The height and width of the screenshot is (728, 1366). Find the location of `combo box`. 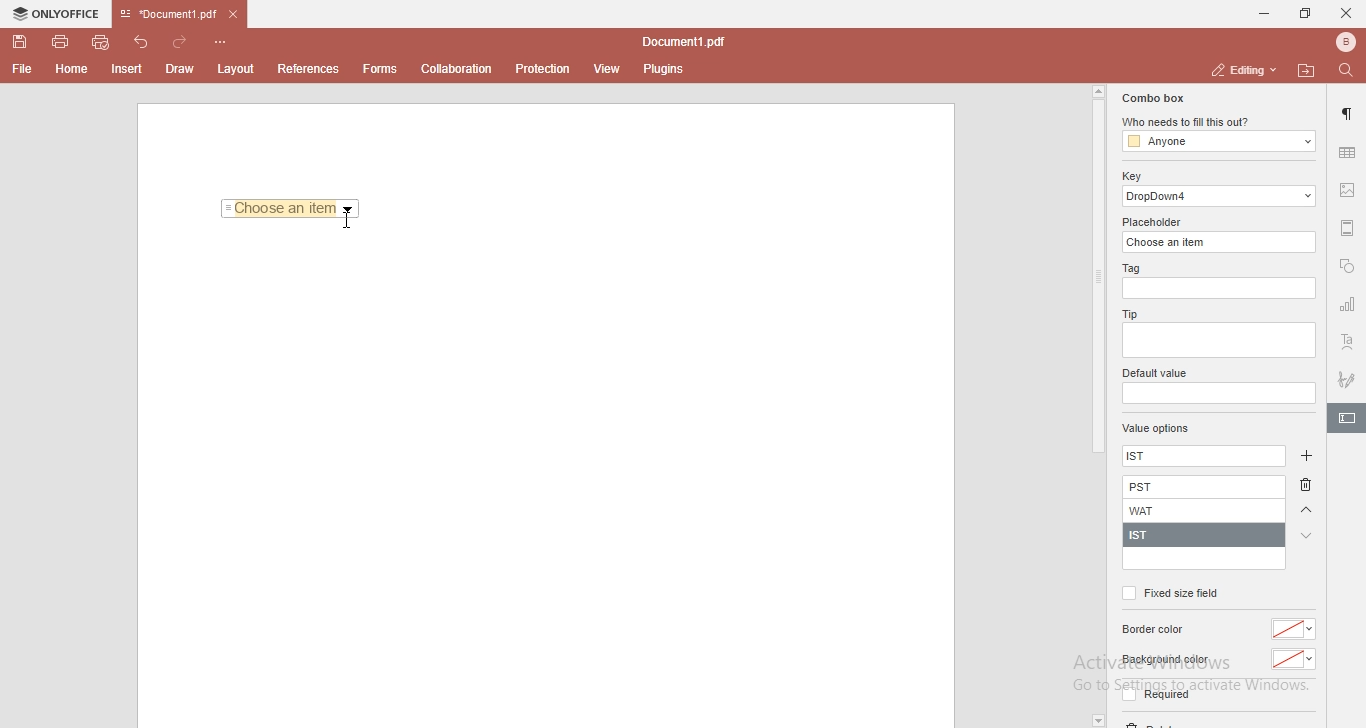

combo box is located at coordinates (1151, 98).